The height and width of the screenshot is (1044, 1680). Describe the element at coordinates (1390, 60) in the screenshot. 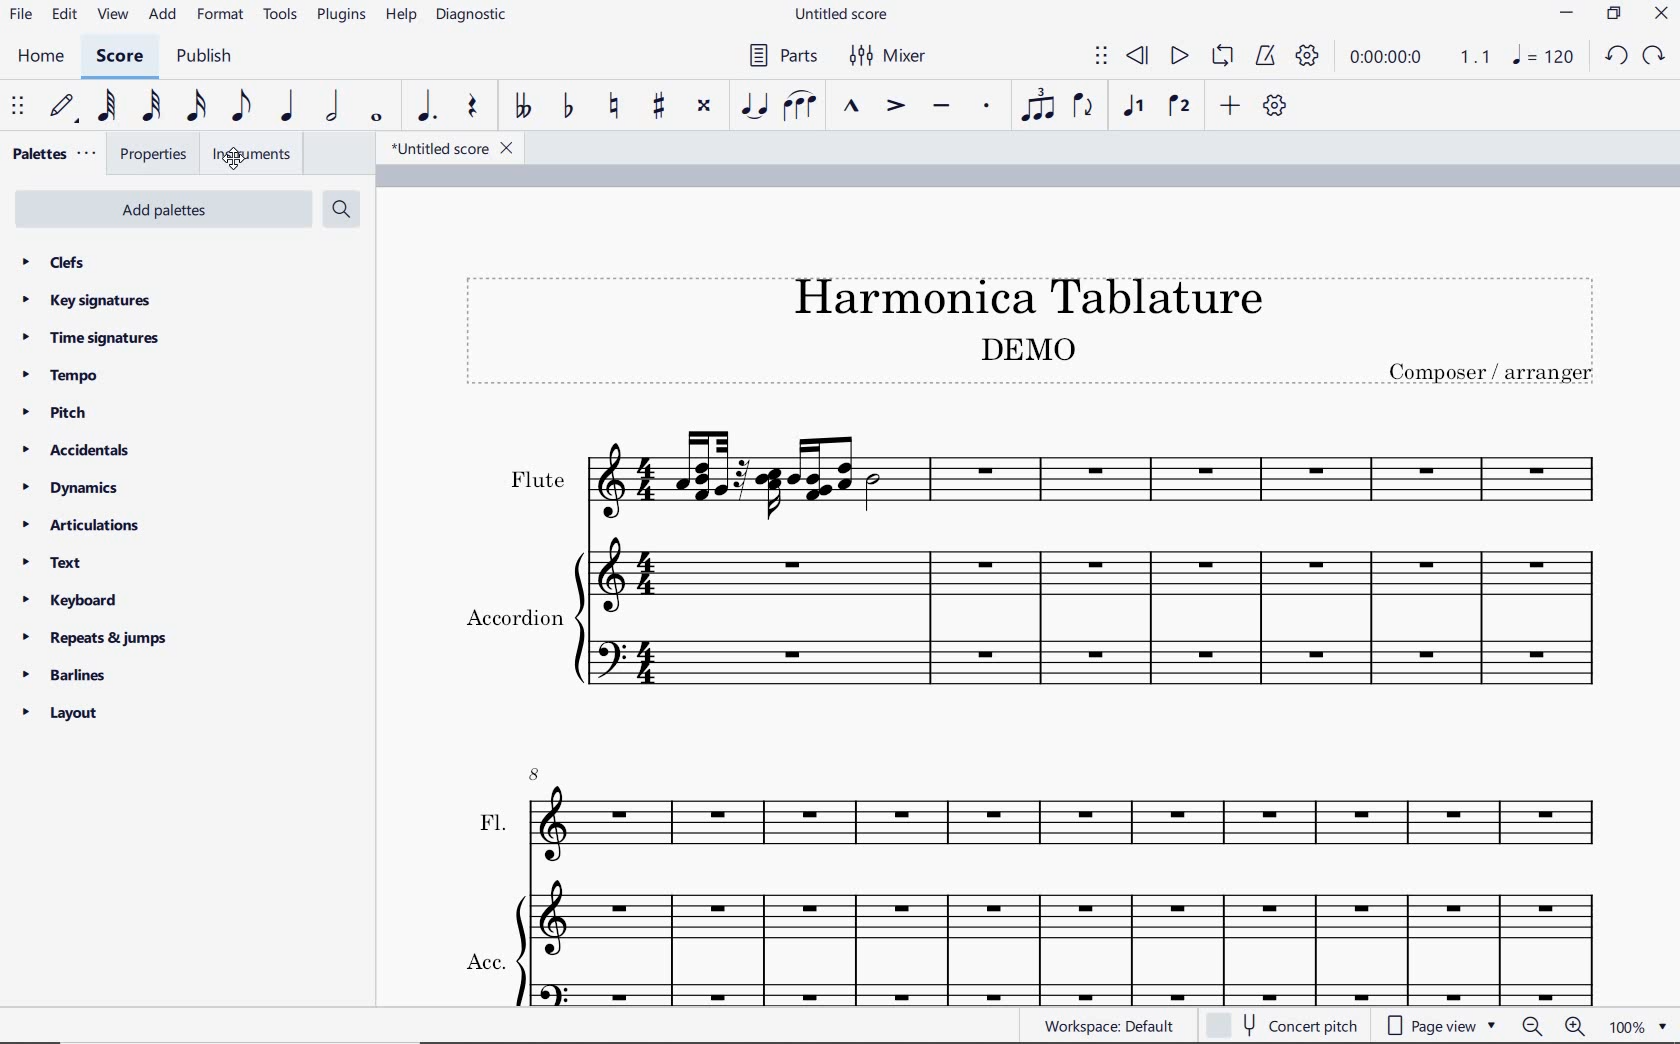

I see `playback time` at that location.